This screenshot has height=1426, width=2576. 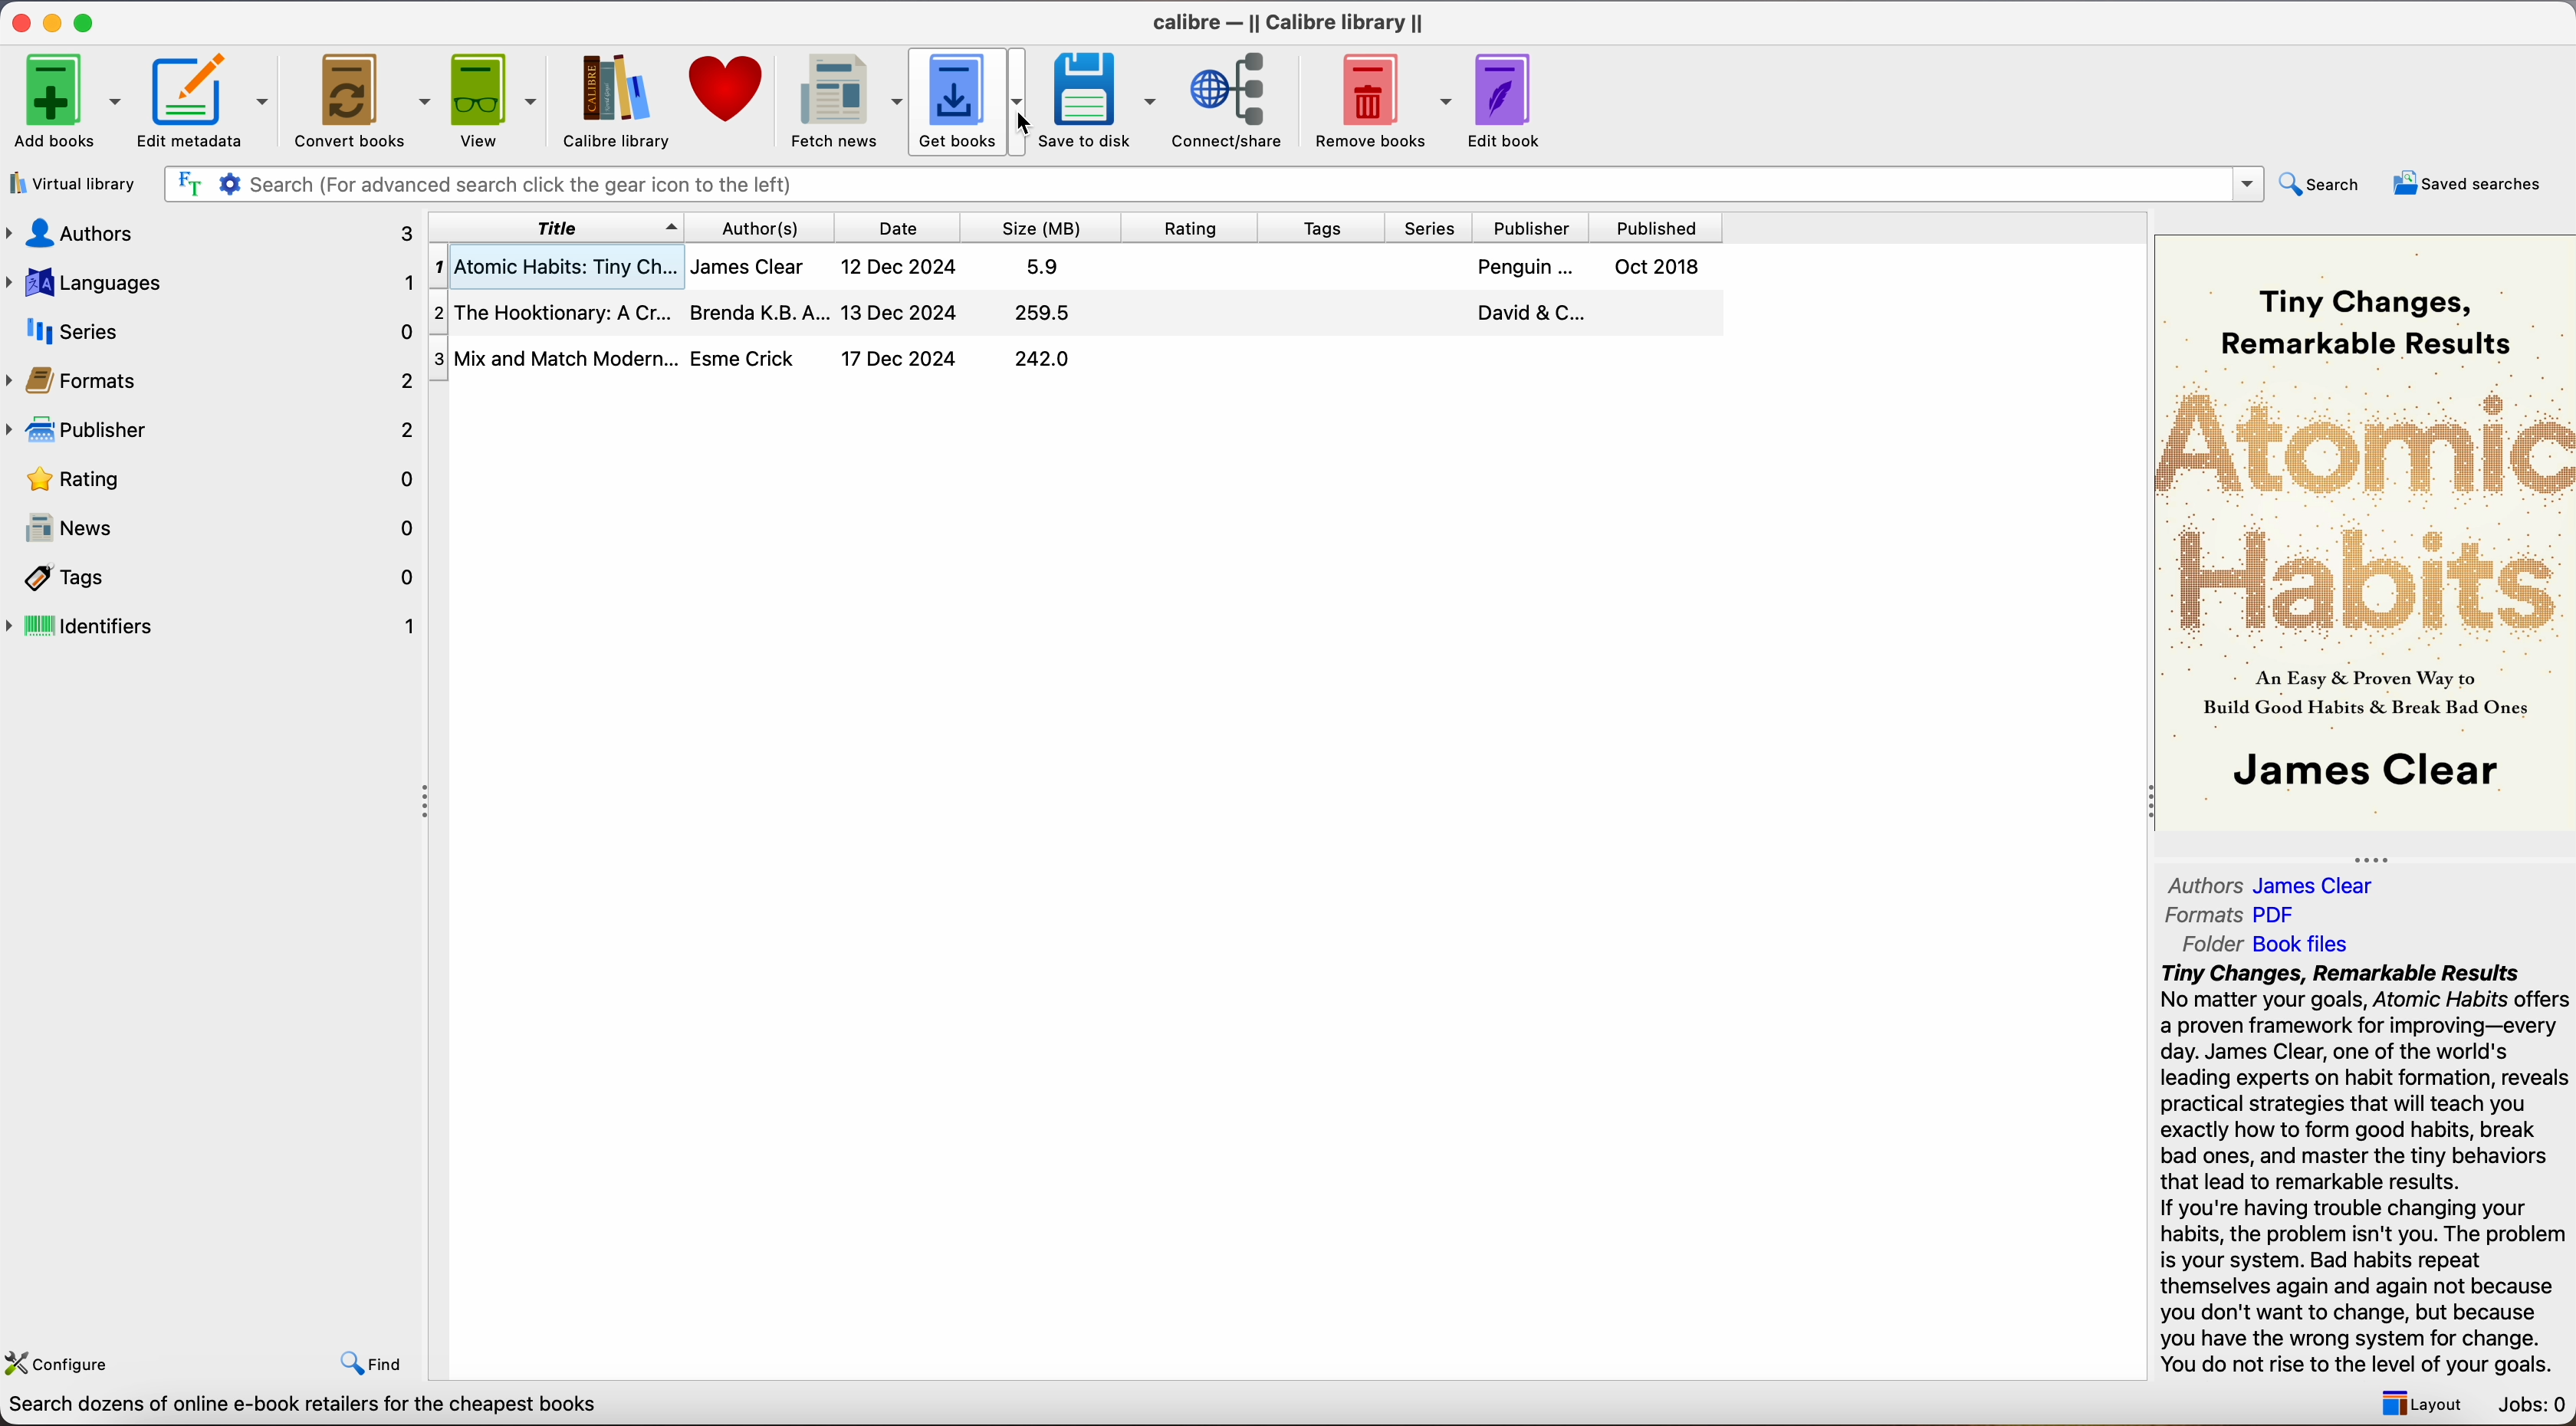 I want to click on remove books, so click(x=1384, y=103).